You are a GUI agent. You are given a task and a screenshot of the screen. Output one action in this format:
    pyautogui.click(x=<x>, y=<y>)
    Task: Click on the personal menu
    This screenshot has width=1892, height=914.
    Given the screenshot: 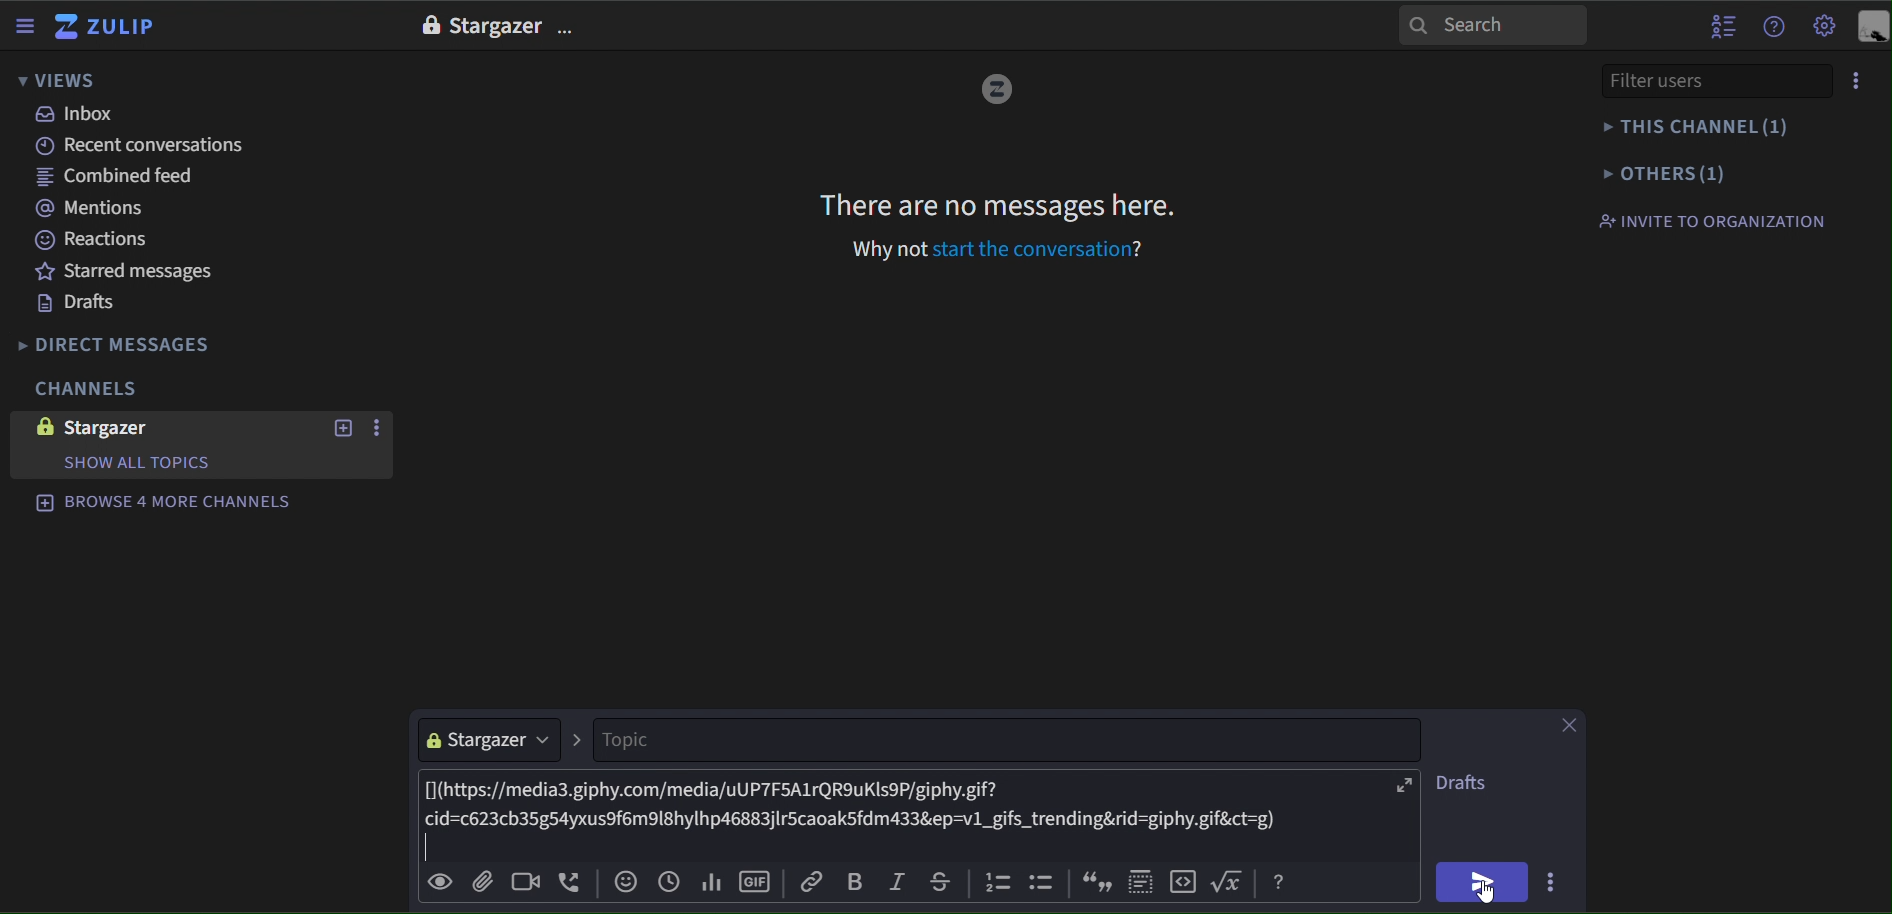 What is the action you would take?
    pyautogui.click(x=1872, y=28)
    